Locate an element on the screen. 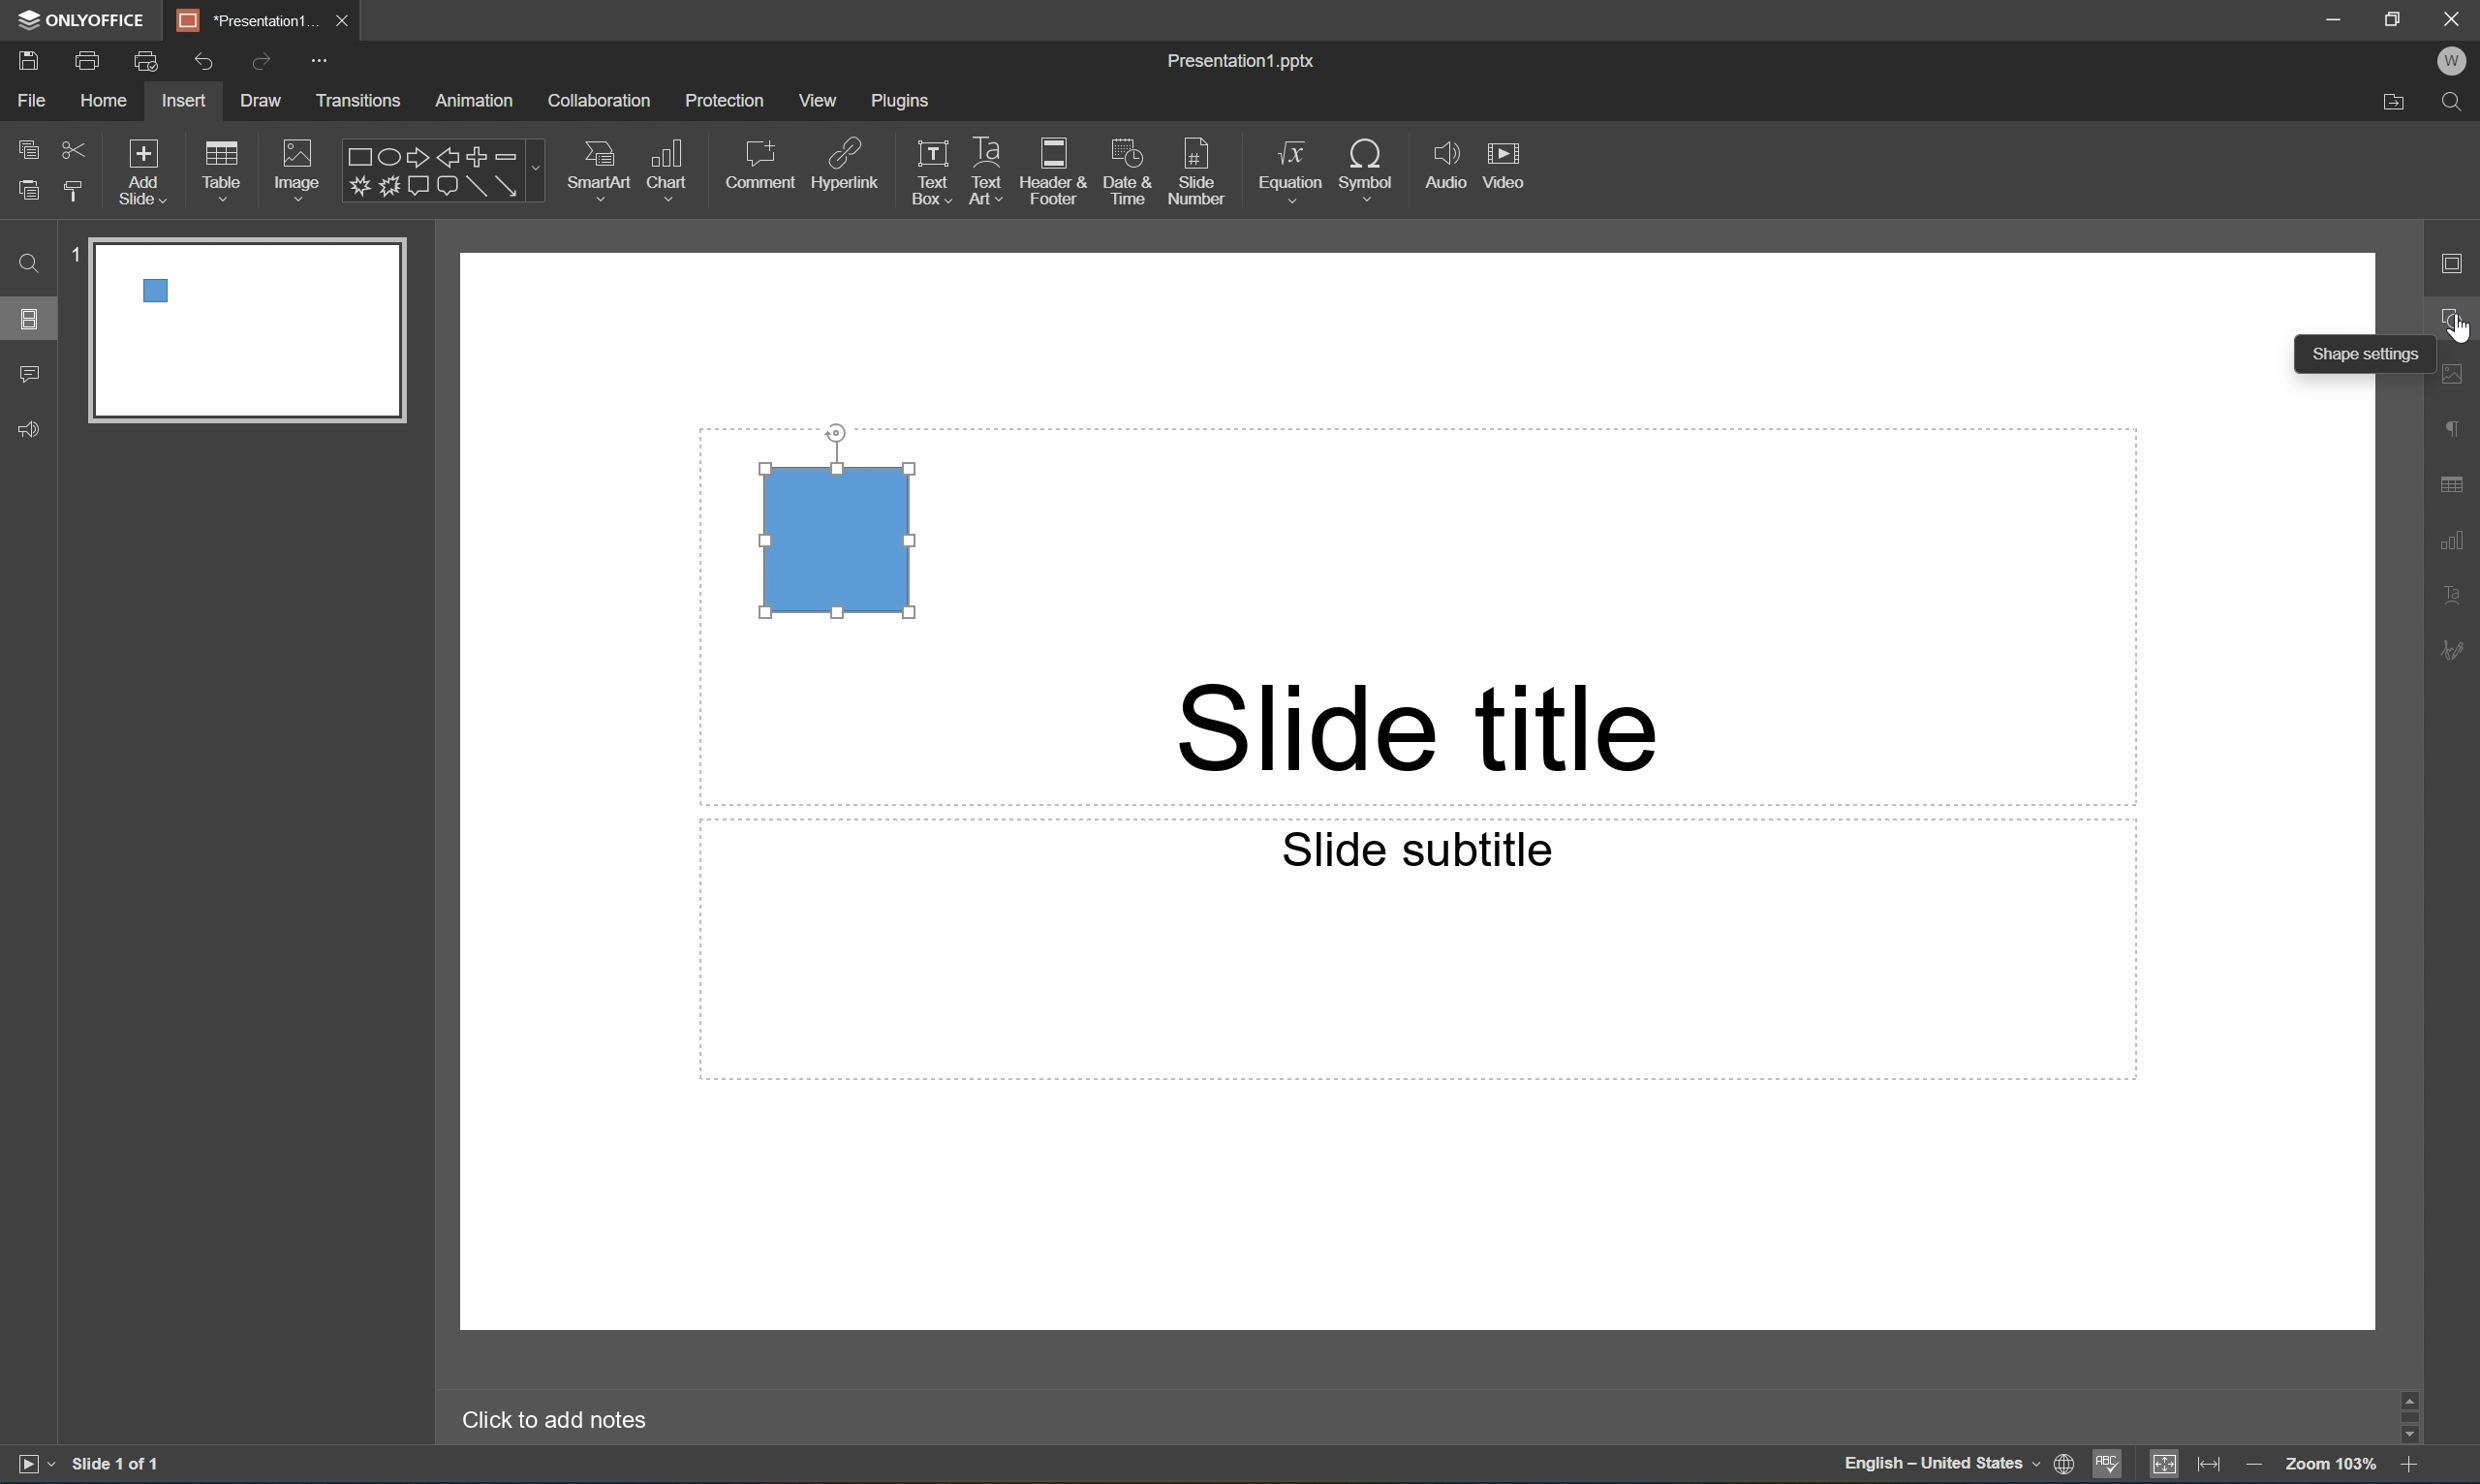 This screenshot has width=2480, height=1484. Minimize is located at coordinates (2334, 16).